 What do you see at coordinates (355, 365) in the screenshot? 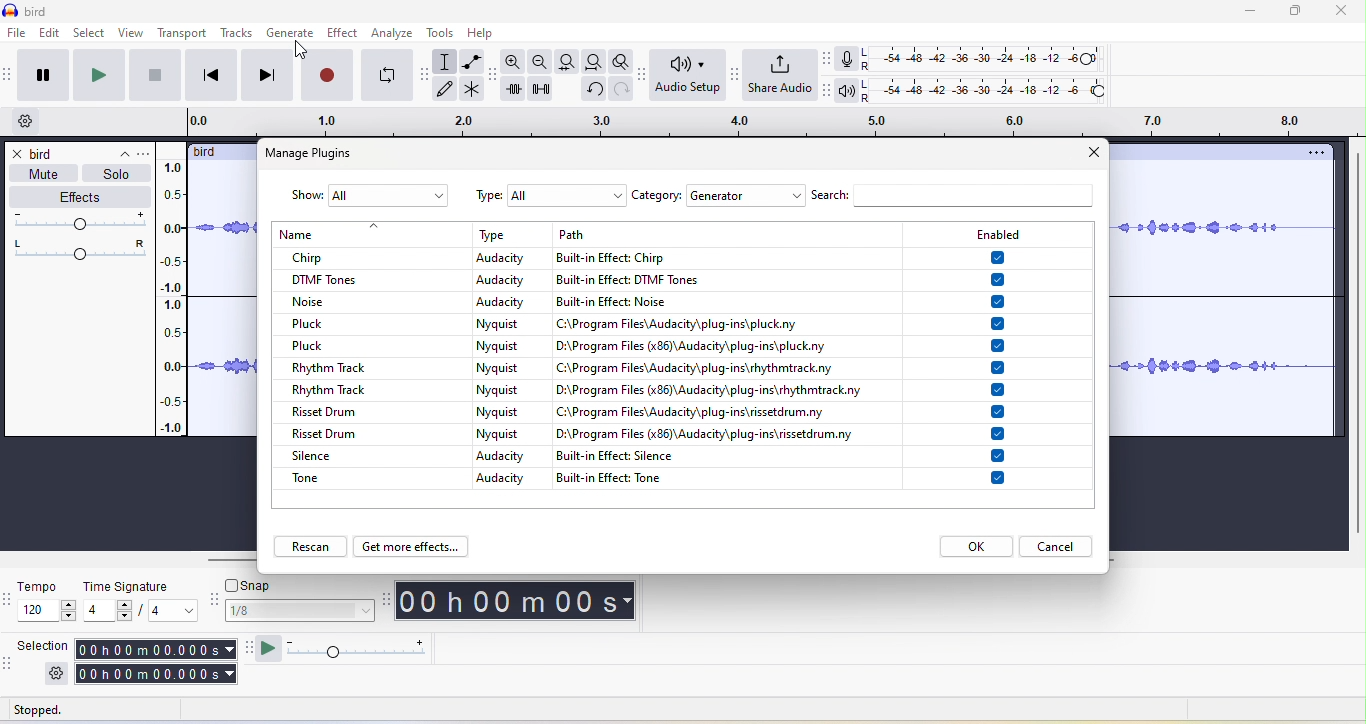
I see `rhythm track` at bounding box center [355, 365].